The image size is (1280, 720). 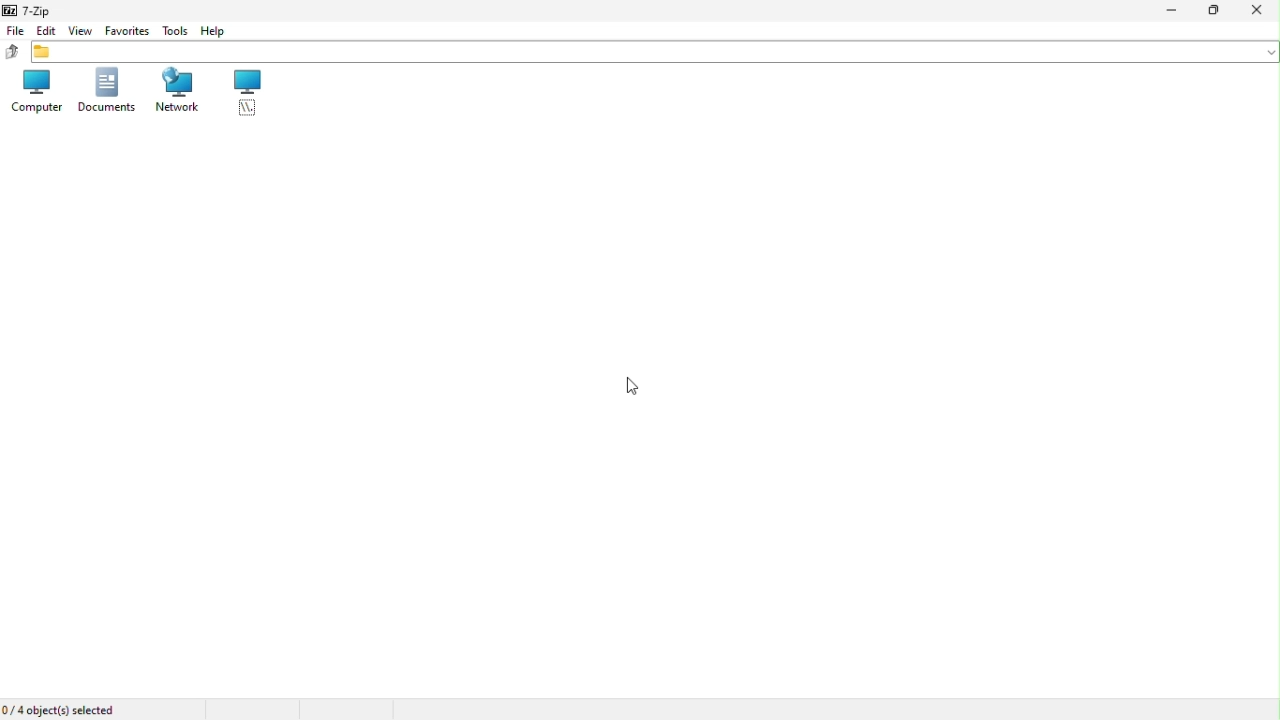 I want to click on up, so click(x=10, y=51).